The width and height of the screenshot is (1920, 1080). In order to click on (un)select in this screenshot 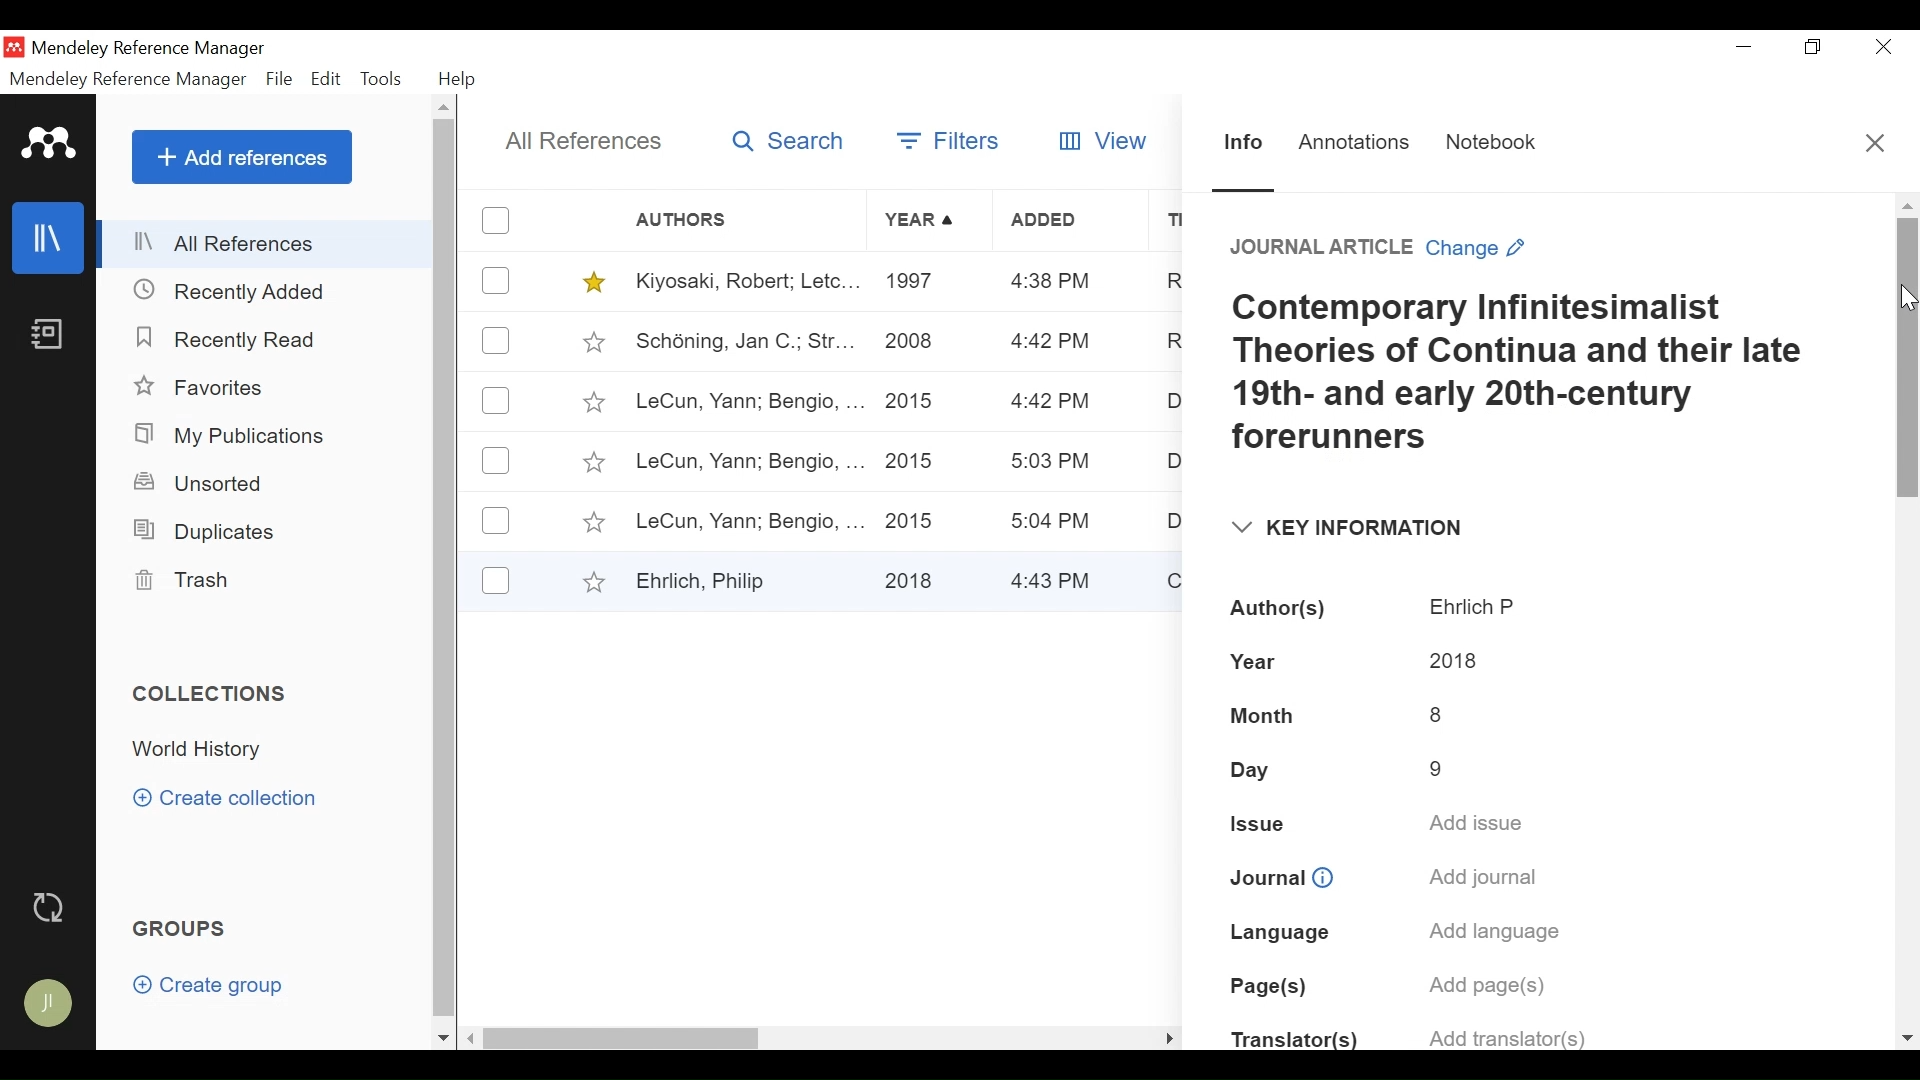, I will do `click(496, 580)`.